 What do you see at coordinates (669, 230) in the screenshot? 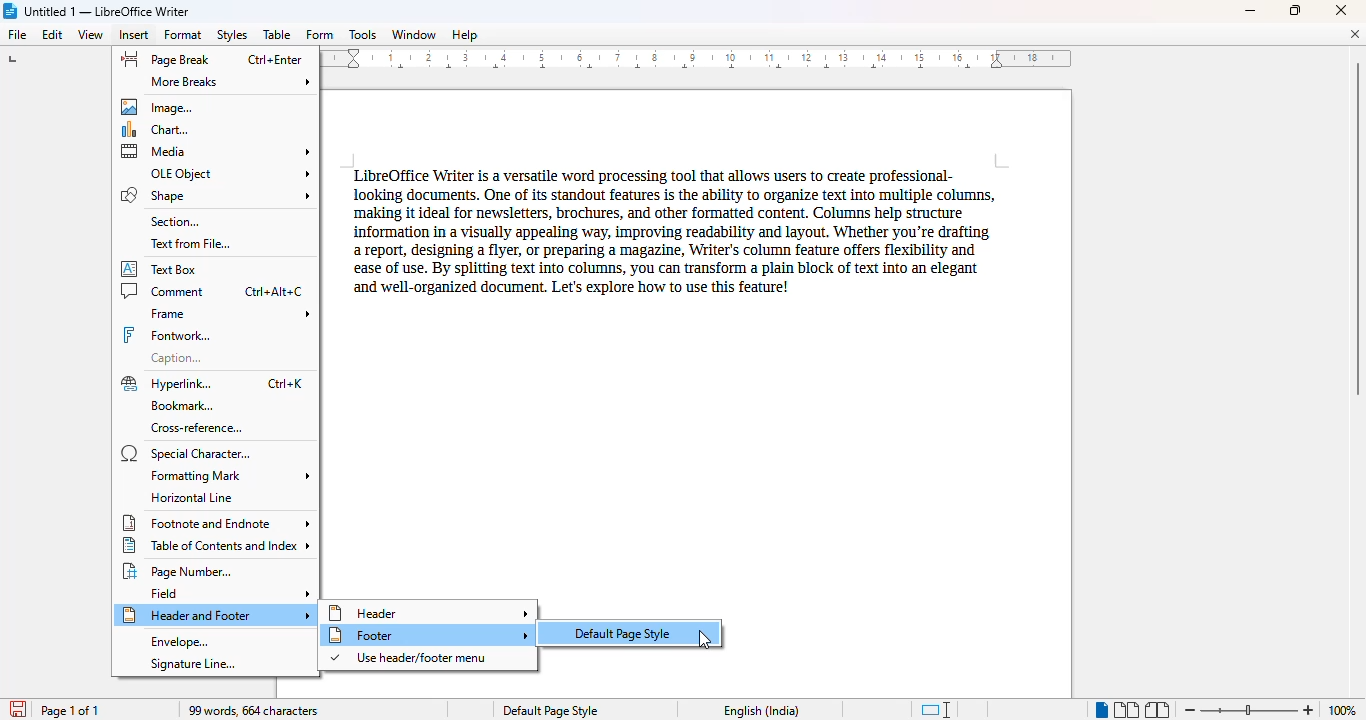
I see `LibreOffice Writer is a versatile word processing tool that allows users to create professional looking documents. One of its standout features is the ability to organize text into multiple columns,‘ making it ideal for newsletters, brochures, and other formatted content. Columns help structure information in a visually appealing way, improving readability and layout. Whether you're drafting a report, designing a flyer, or preparing a magazine, Writer's column feature offers flexibility and ease of use. By splitting text into columns, you can transform a plain block of text into an elegant and well-organized document. Let's explore how to use this feature!` at bounding box center [669, 230].